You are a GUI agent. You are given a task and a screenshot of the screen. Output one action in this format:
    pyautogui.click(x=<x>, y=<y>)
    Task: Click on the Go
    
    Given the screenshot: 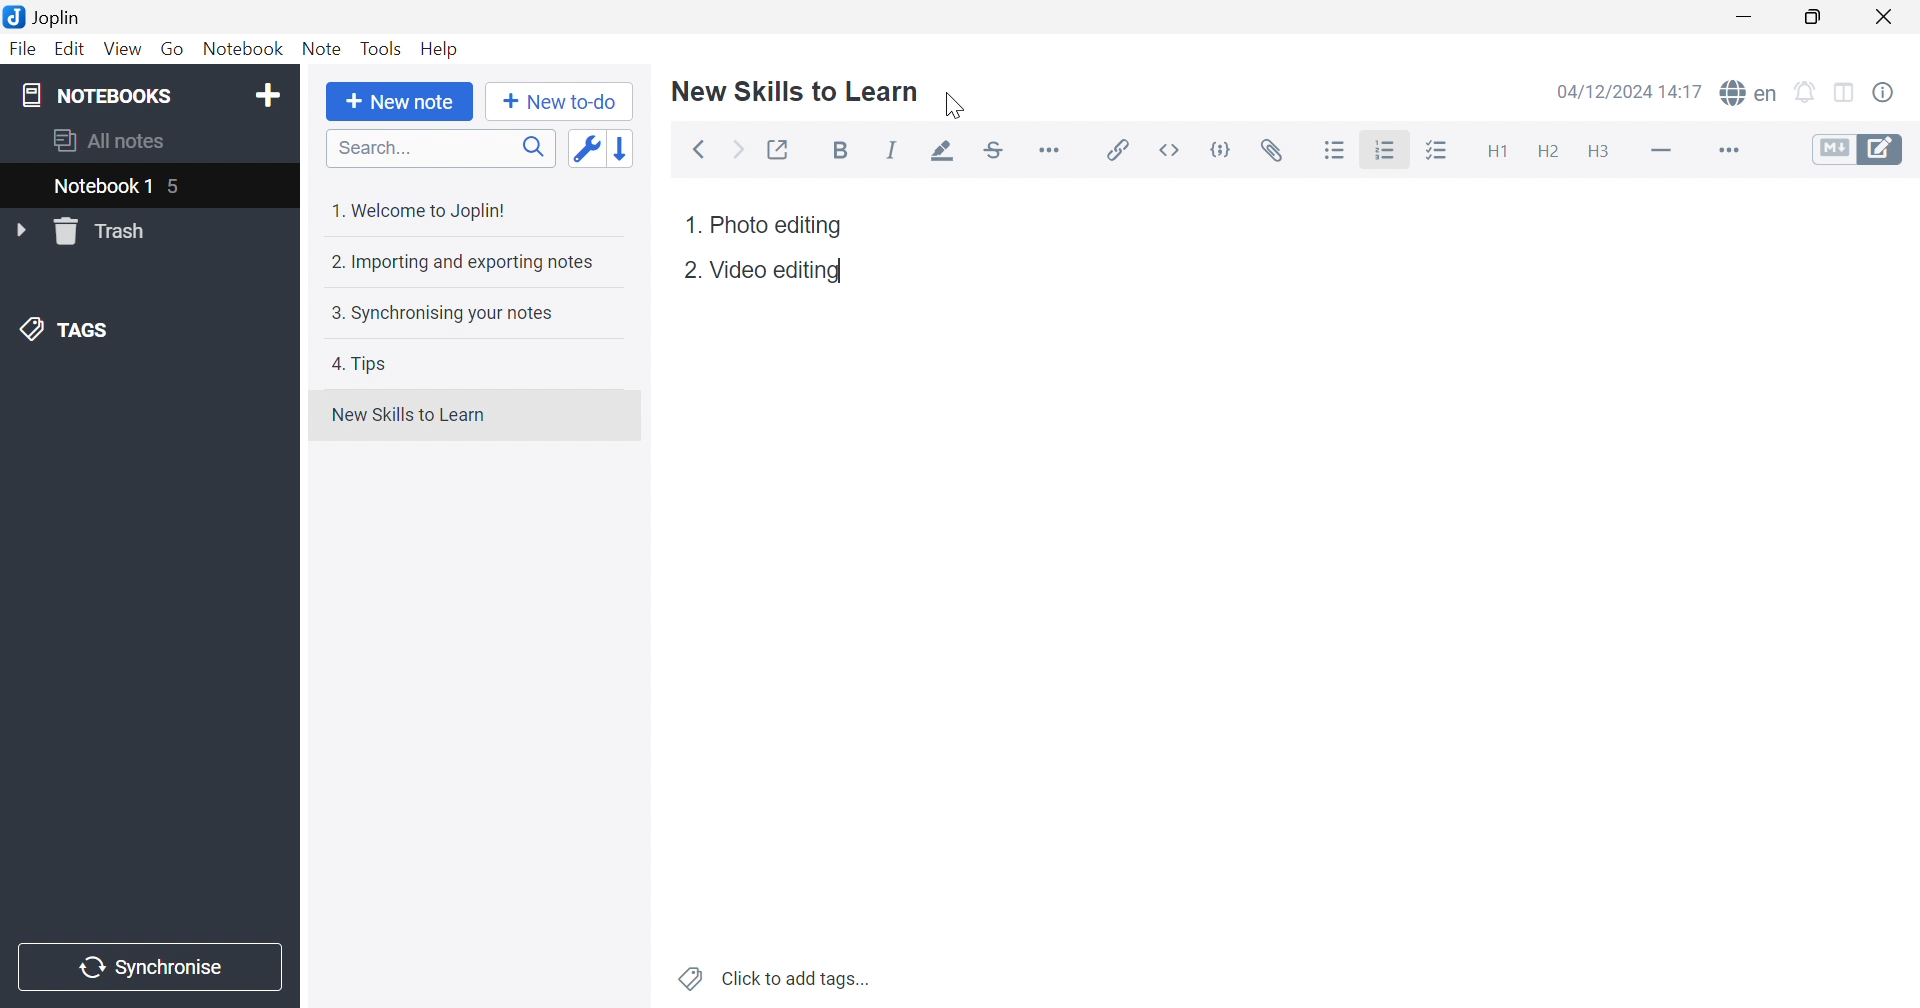 What is the action you would take?
    pyautogui.click(x=172, y=50)
    